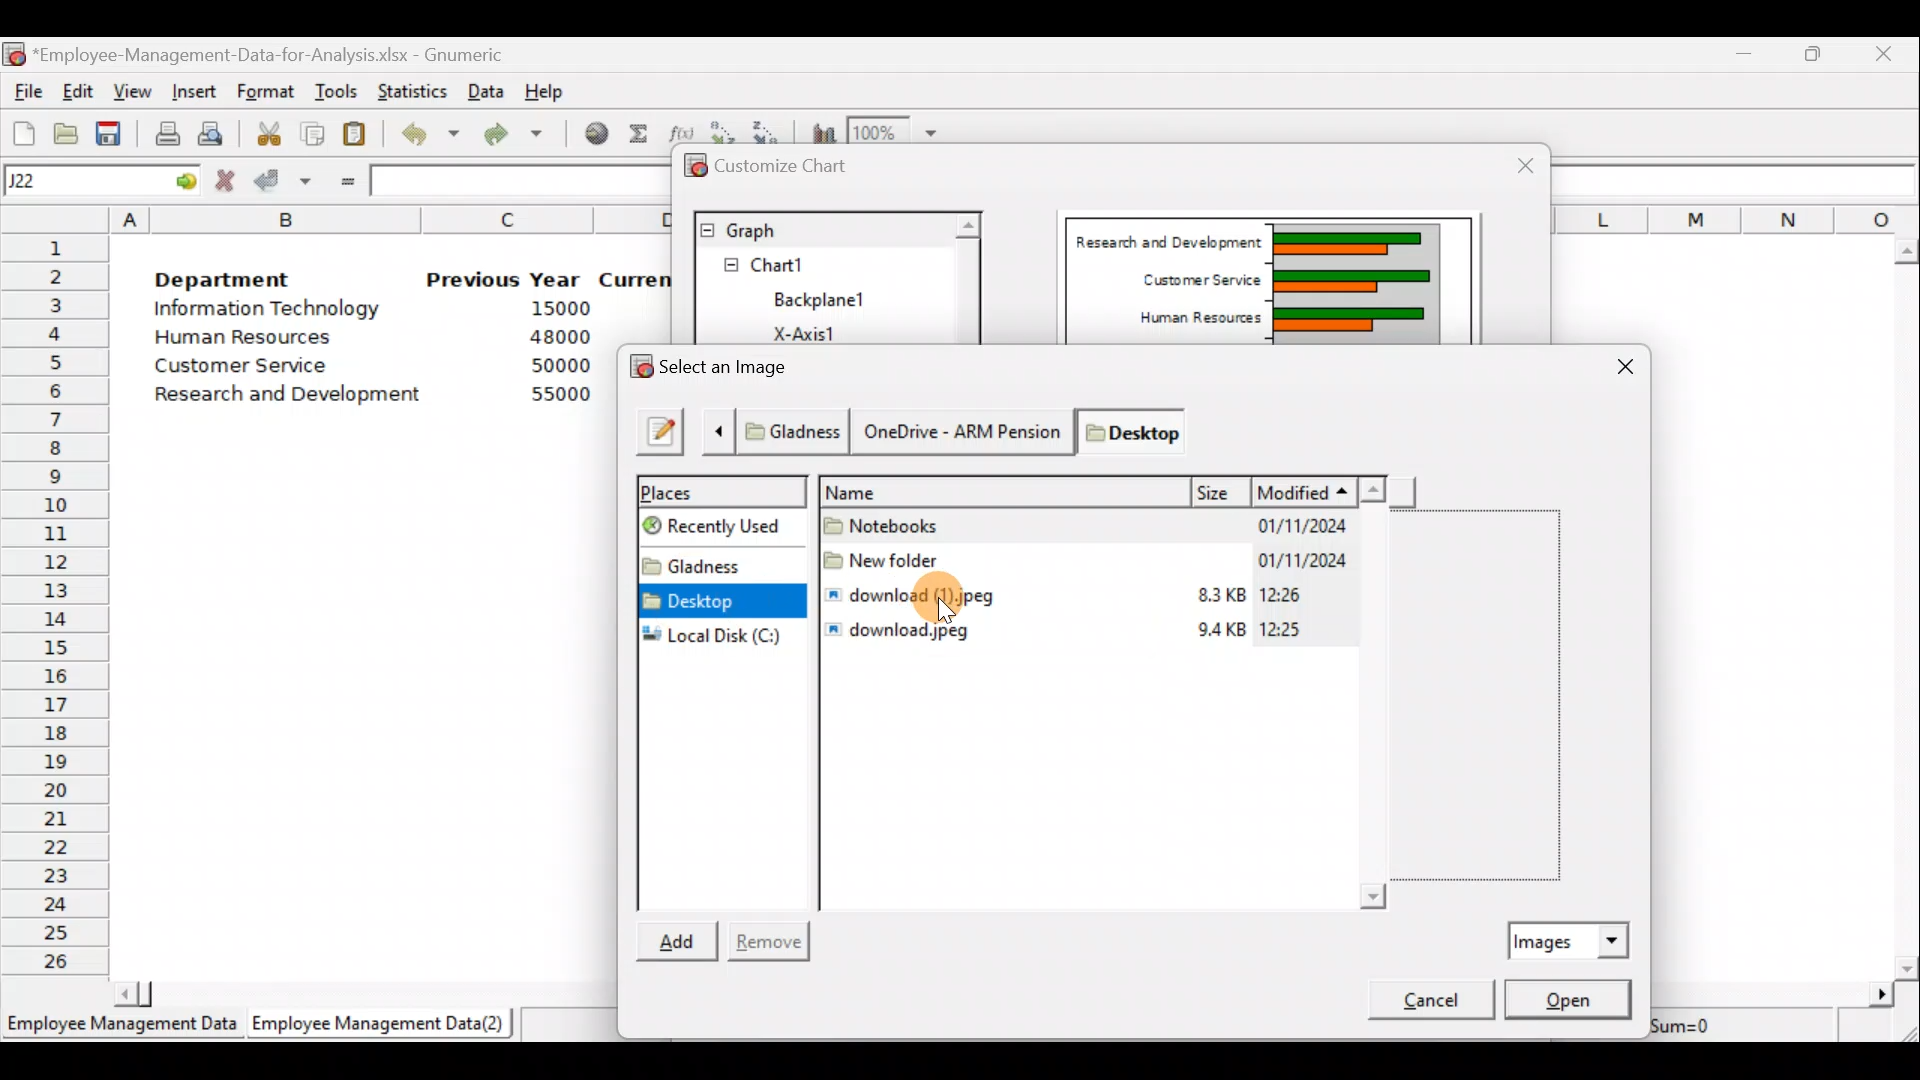 This screenshot has width=1920, height=1080. Describe the element at coordinates (1294, 529) in the screenshot. I see `01/11/2024` at that location.